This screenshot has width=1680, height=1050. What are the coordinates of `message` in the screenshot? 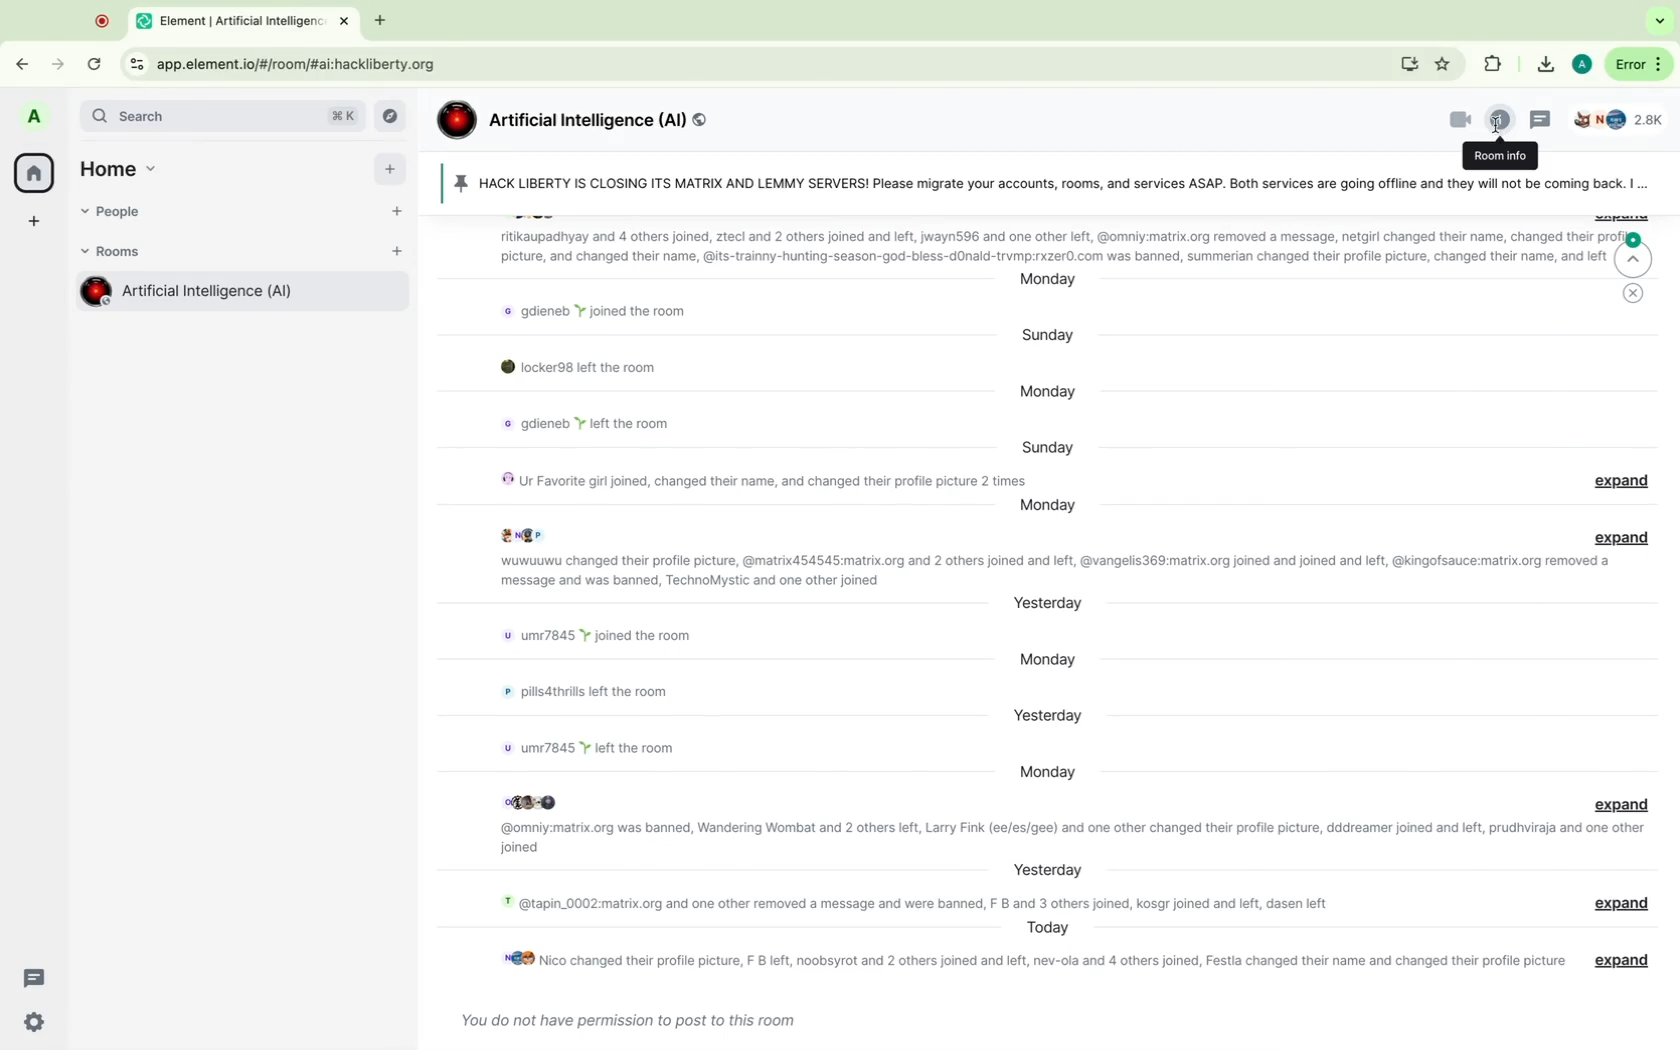 It's located at (752, 477).